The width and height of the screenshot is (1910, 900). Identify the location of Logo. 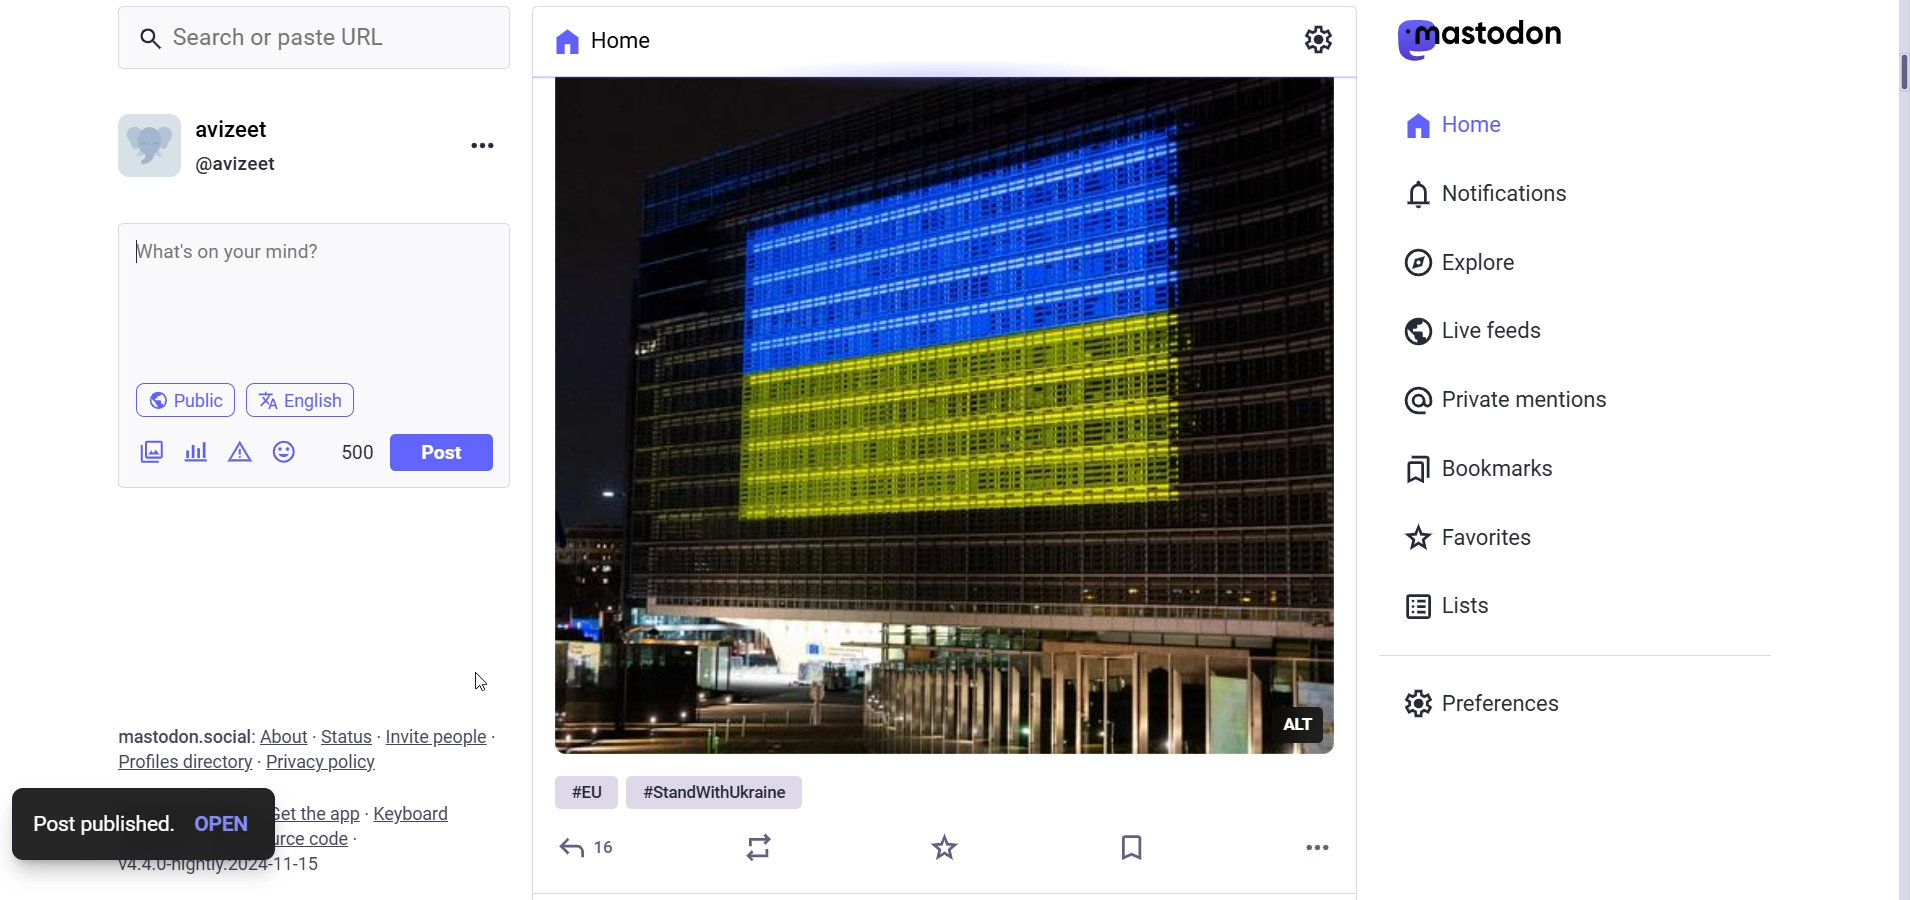
(1486, 39).